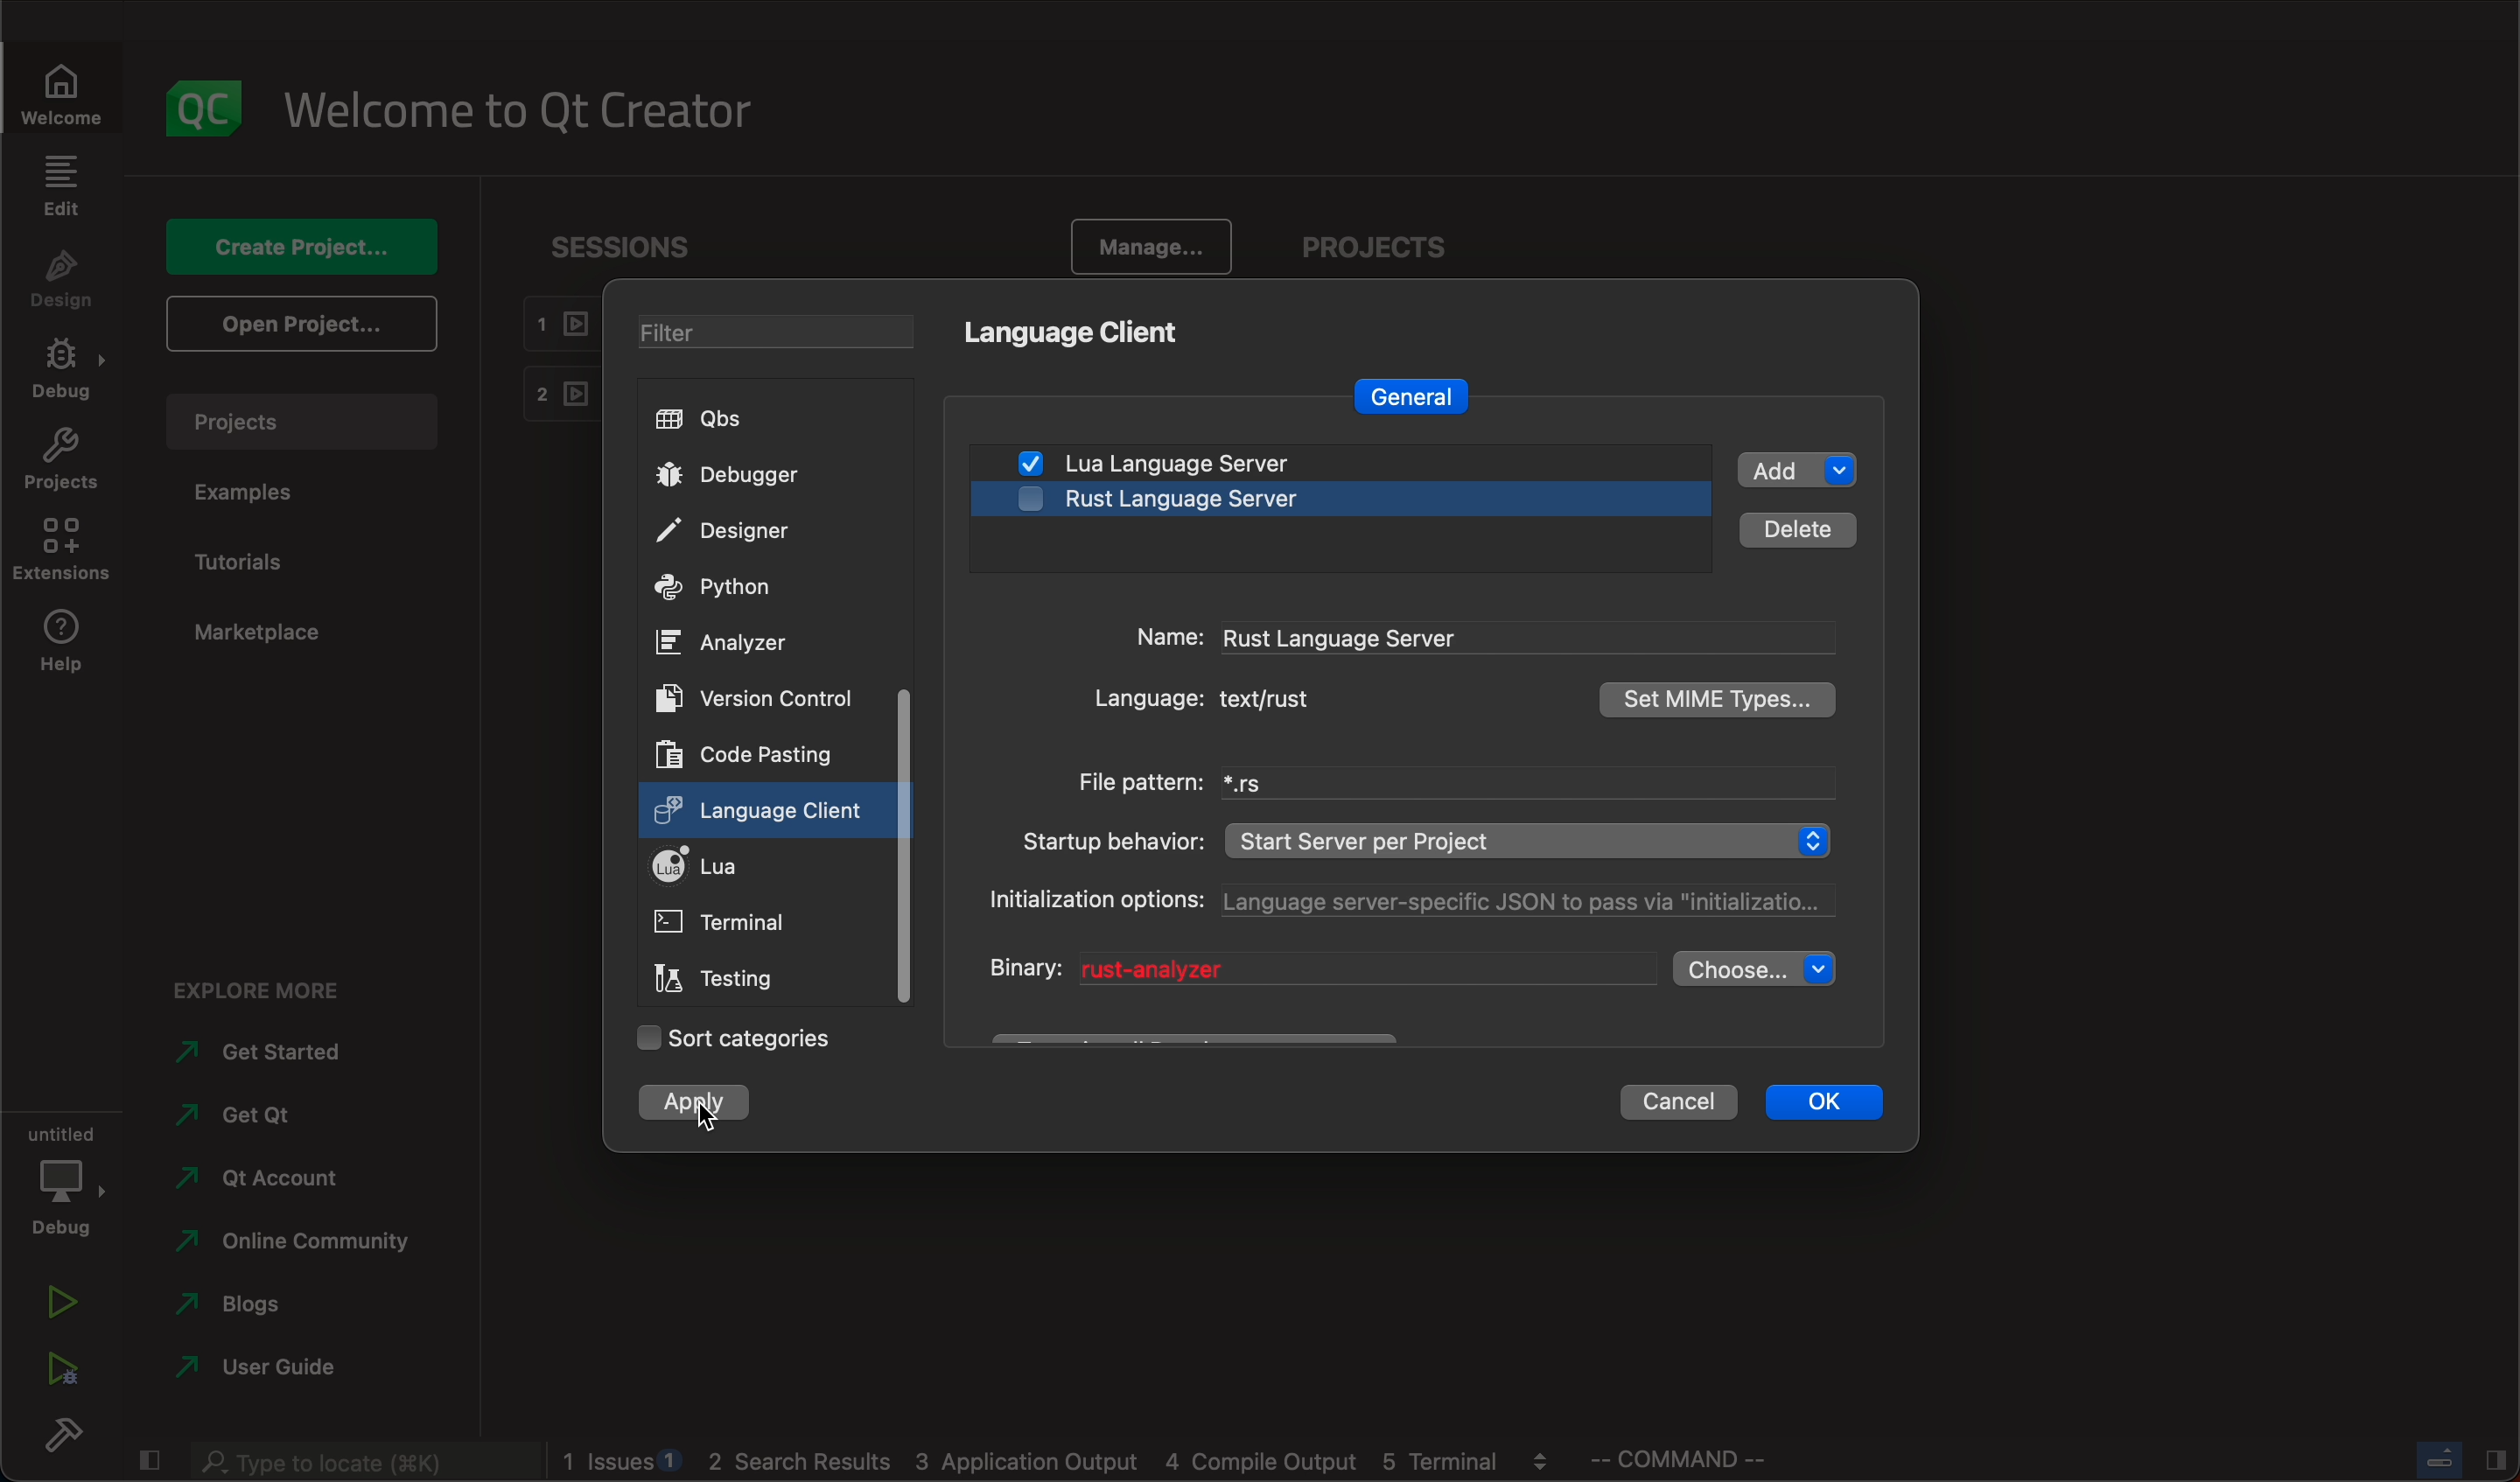 This screenshot has width=2520, height=1482. What do you see at coordinates (62, 460) in the screenshot?
I see `projects` at bounding box center [62, 460].